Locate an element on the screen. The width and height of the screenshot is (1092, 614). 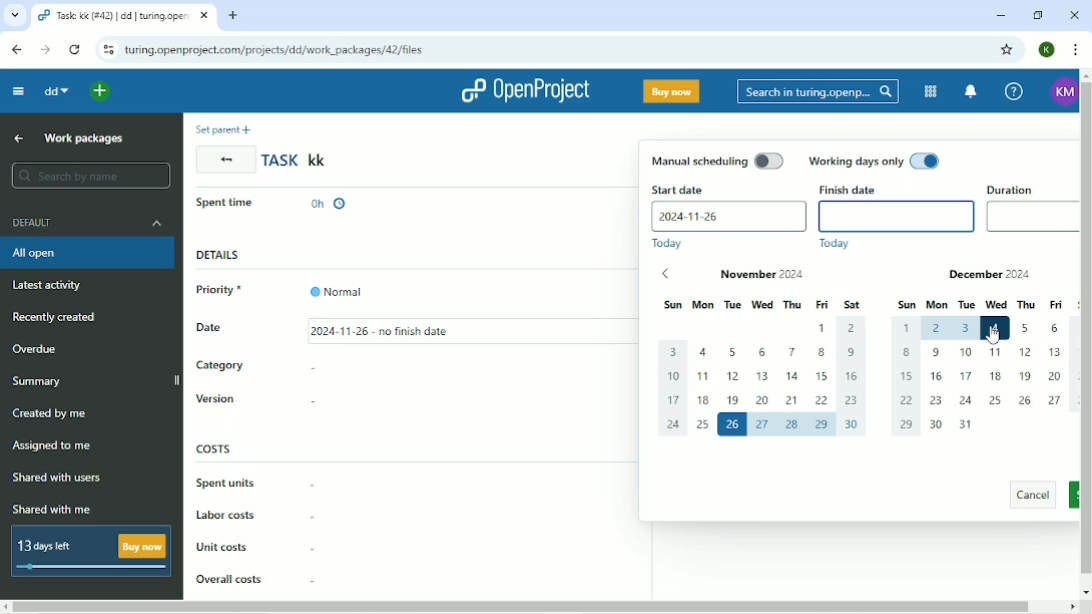
Duartion is located at coordinates (1029, 188).